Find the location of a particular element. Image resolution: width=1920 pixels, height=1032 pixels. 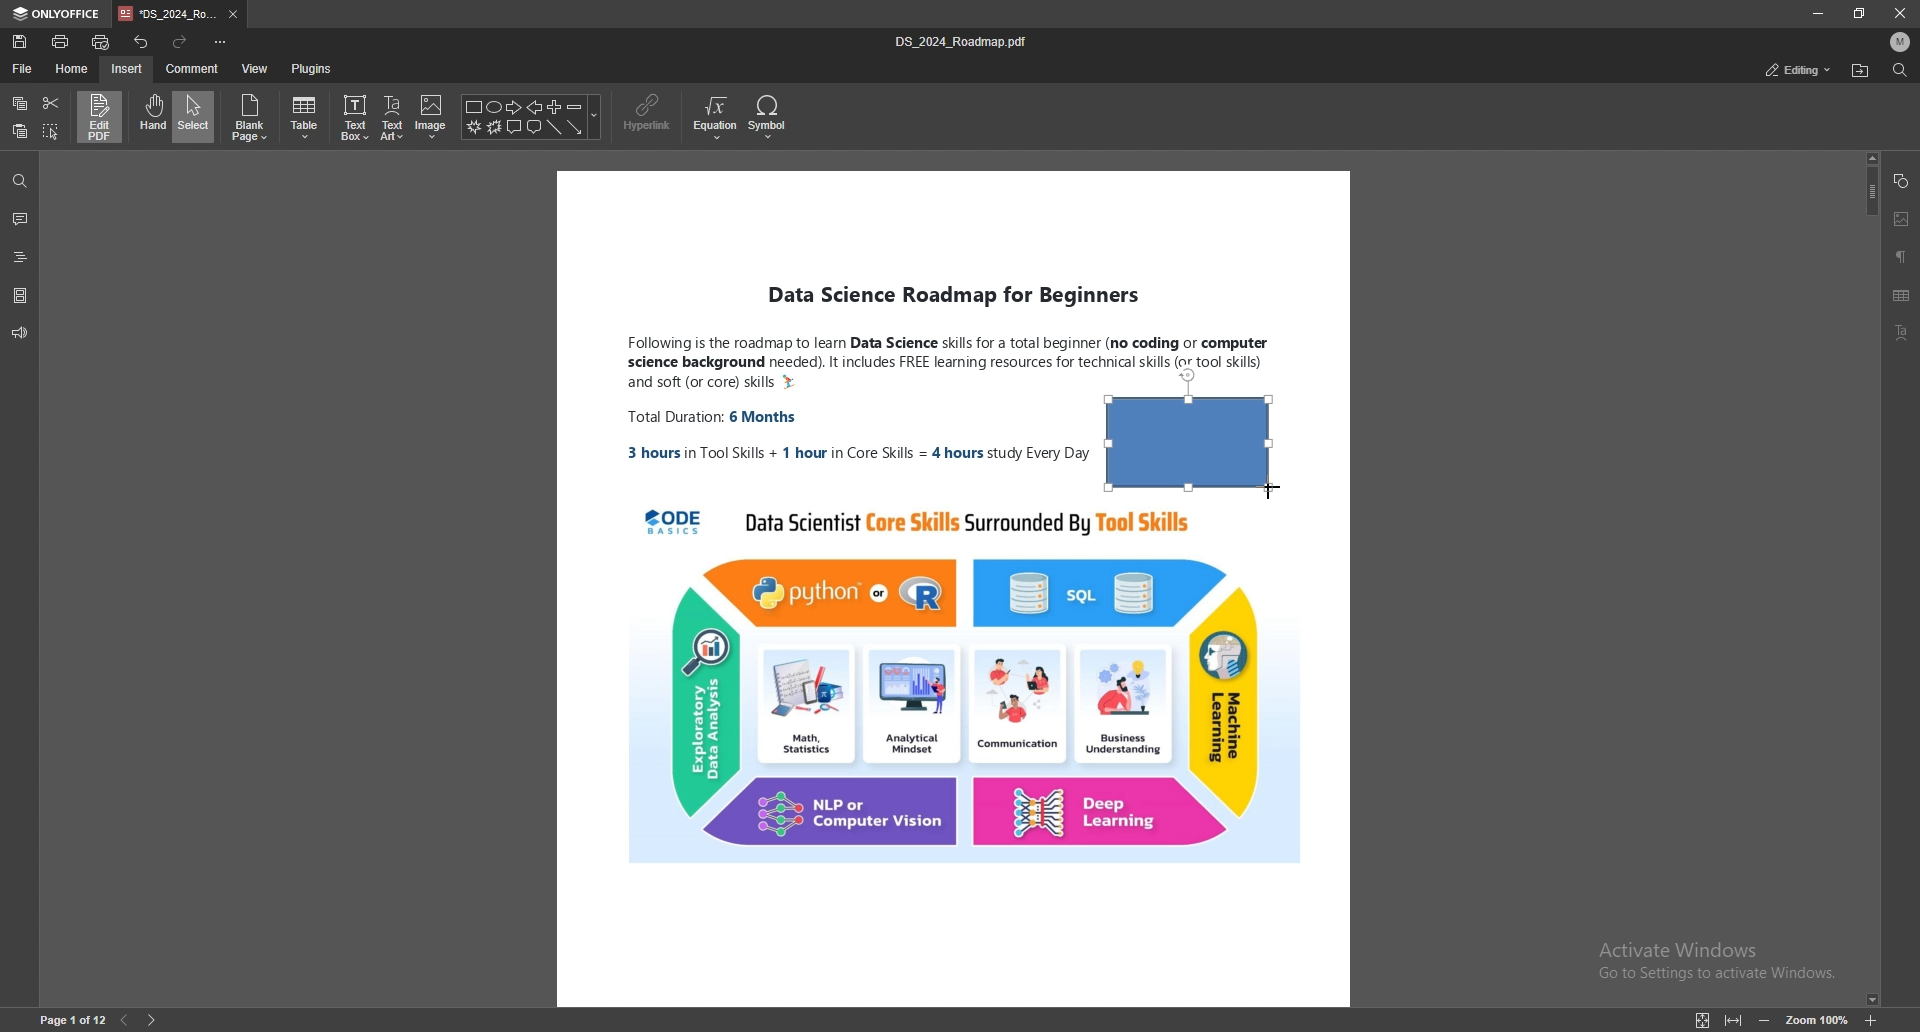

hand is located at coordinates (151, 117).